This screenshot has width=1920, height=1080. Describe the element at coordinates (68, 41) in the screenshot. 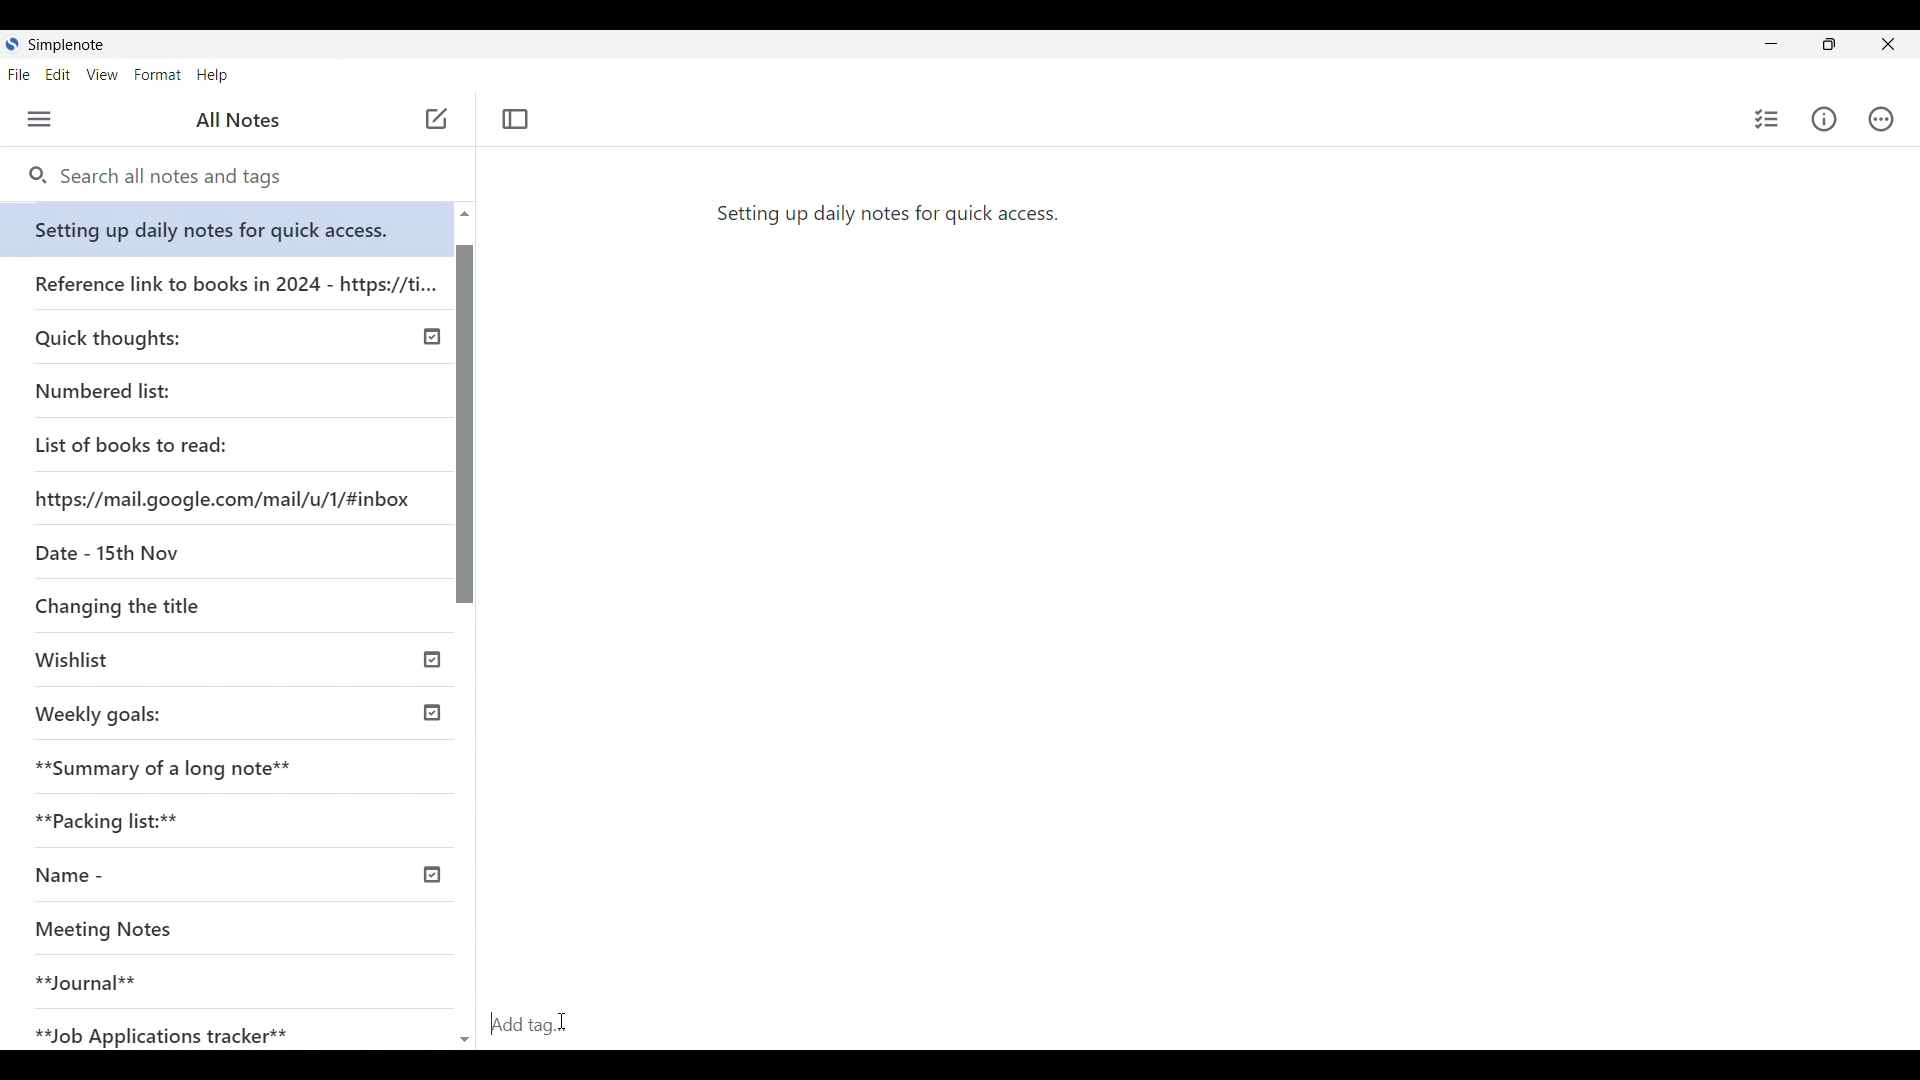

I see `Software note` at that location.